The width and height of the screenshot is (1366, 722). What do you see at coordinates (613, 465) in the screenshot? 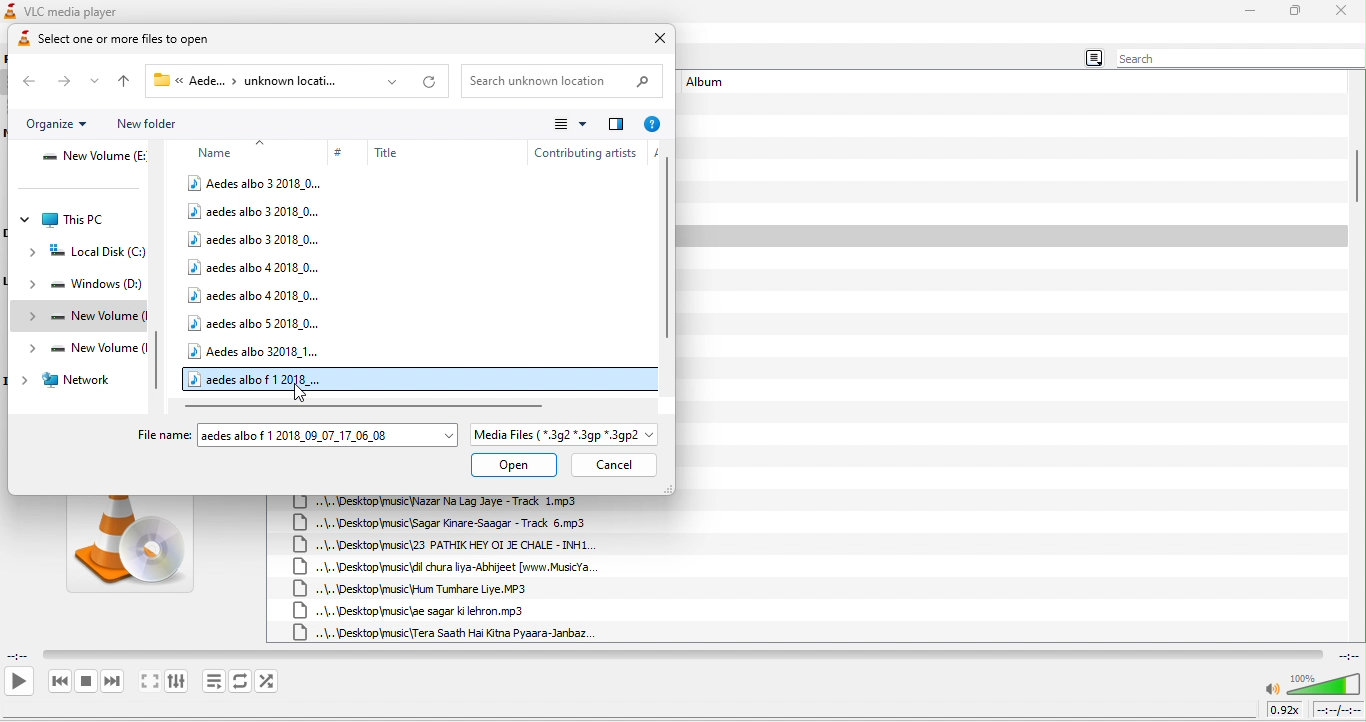
I see `cancel` at bounding box center [613, 465].